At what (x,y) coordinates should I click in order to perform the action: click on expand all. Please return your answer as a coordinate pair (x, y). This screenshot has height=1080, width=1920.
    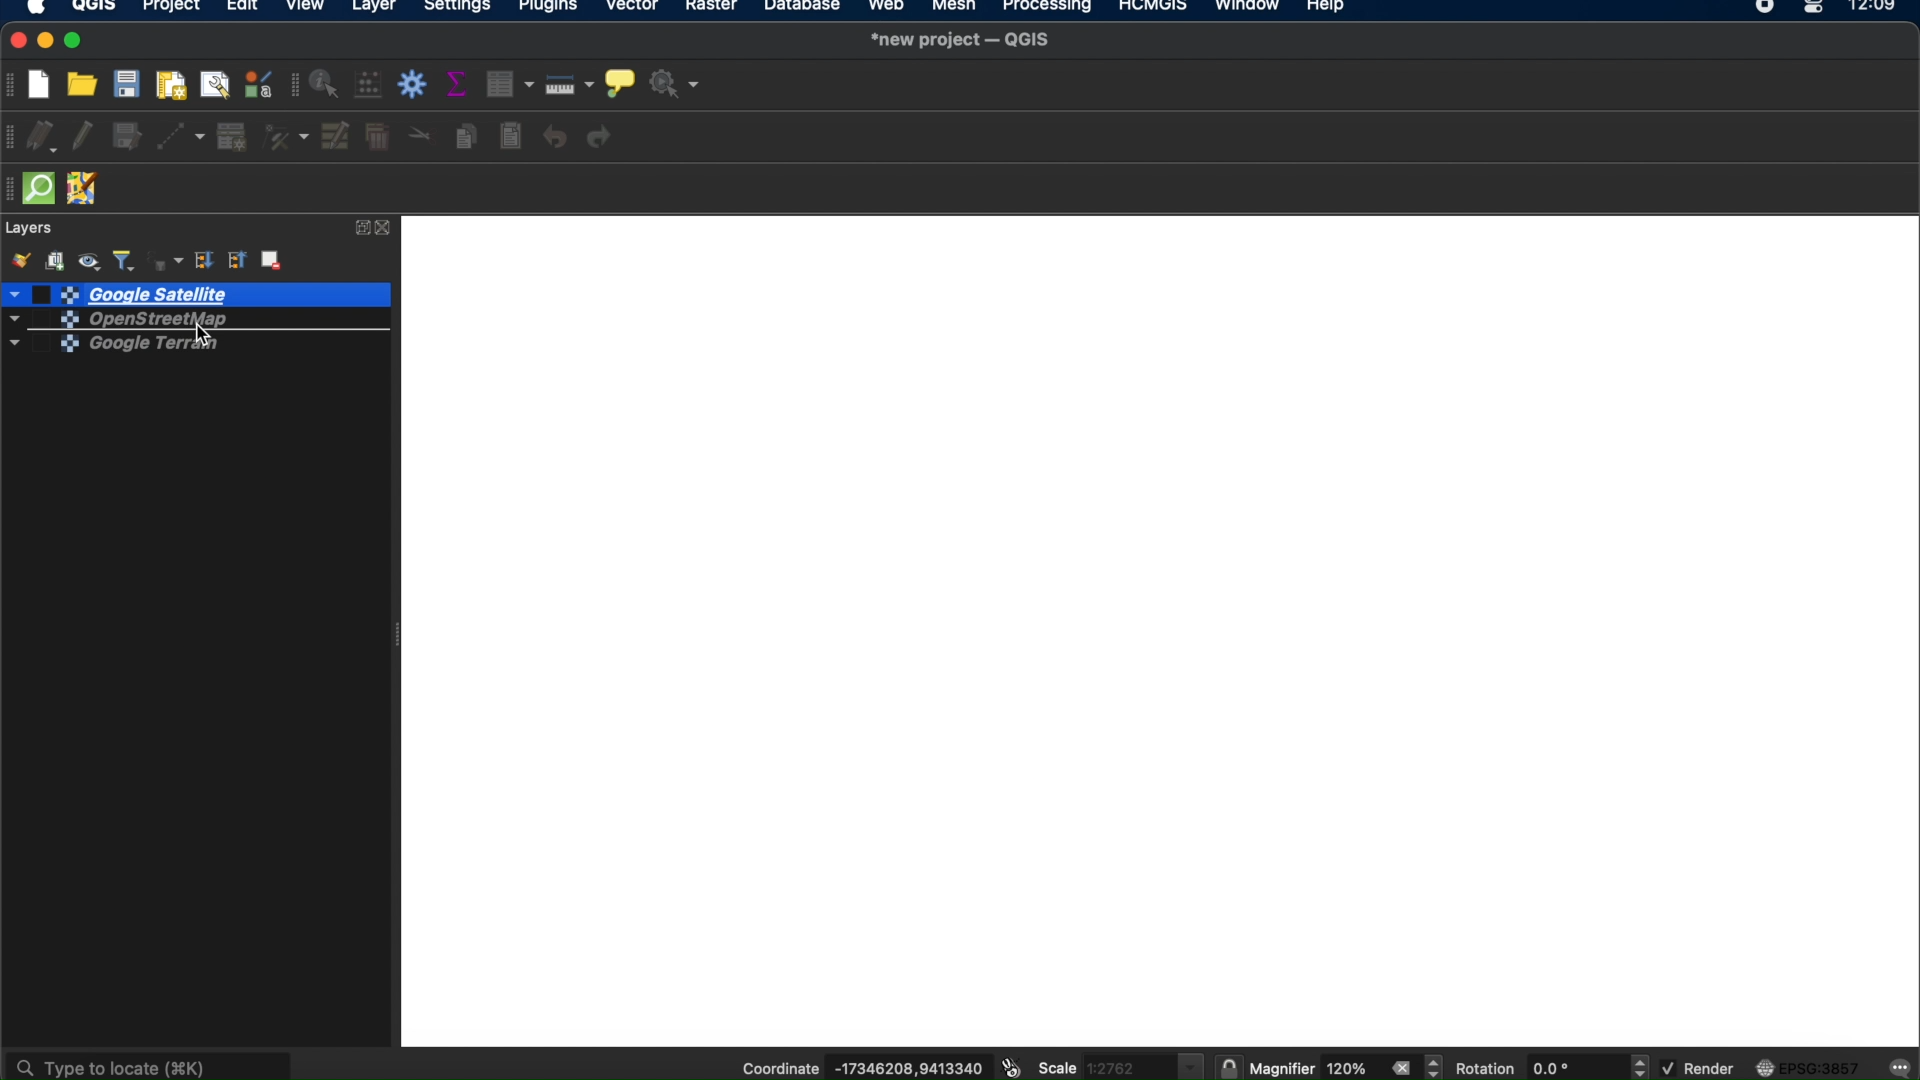
    Looking at the image, I should click on (203, 261).